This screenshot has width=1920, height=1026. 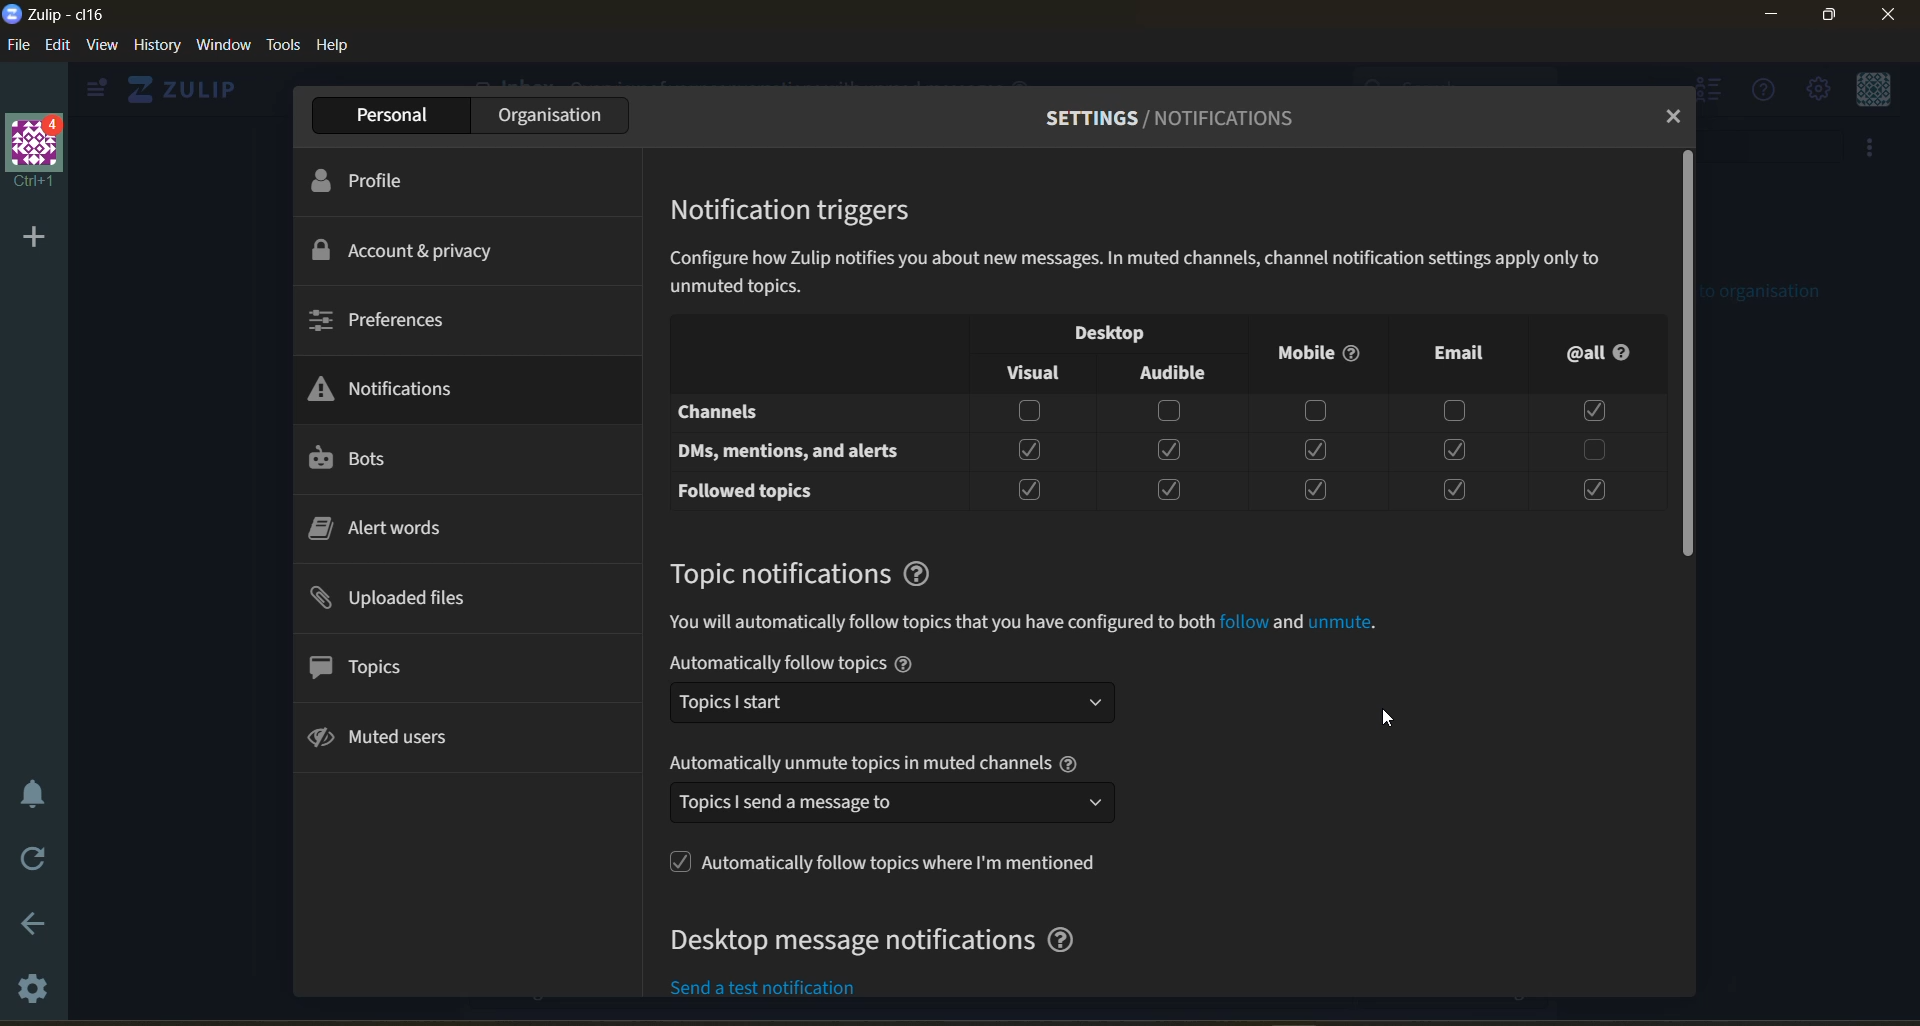 I want to click on Channels, so click(x=720, y=410).